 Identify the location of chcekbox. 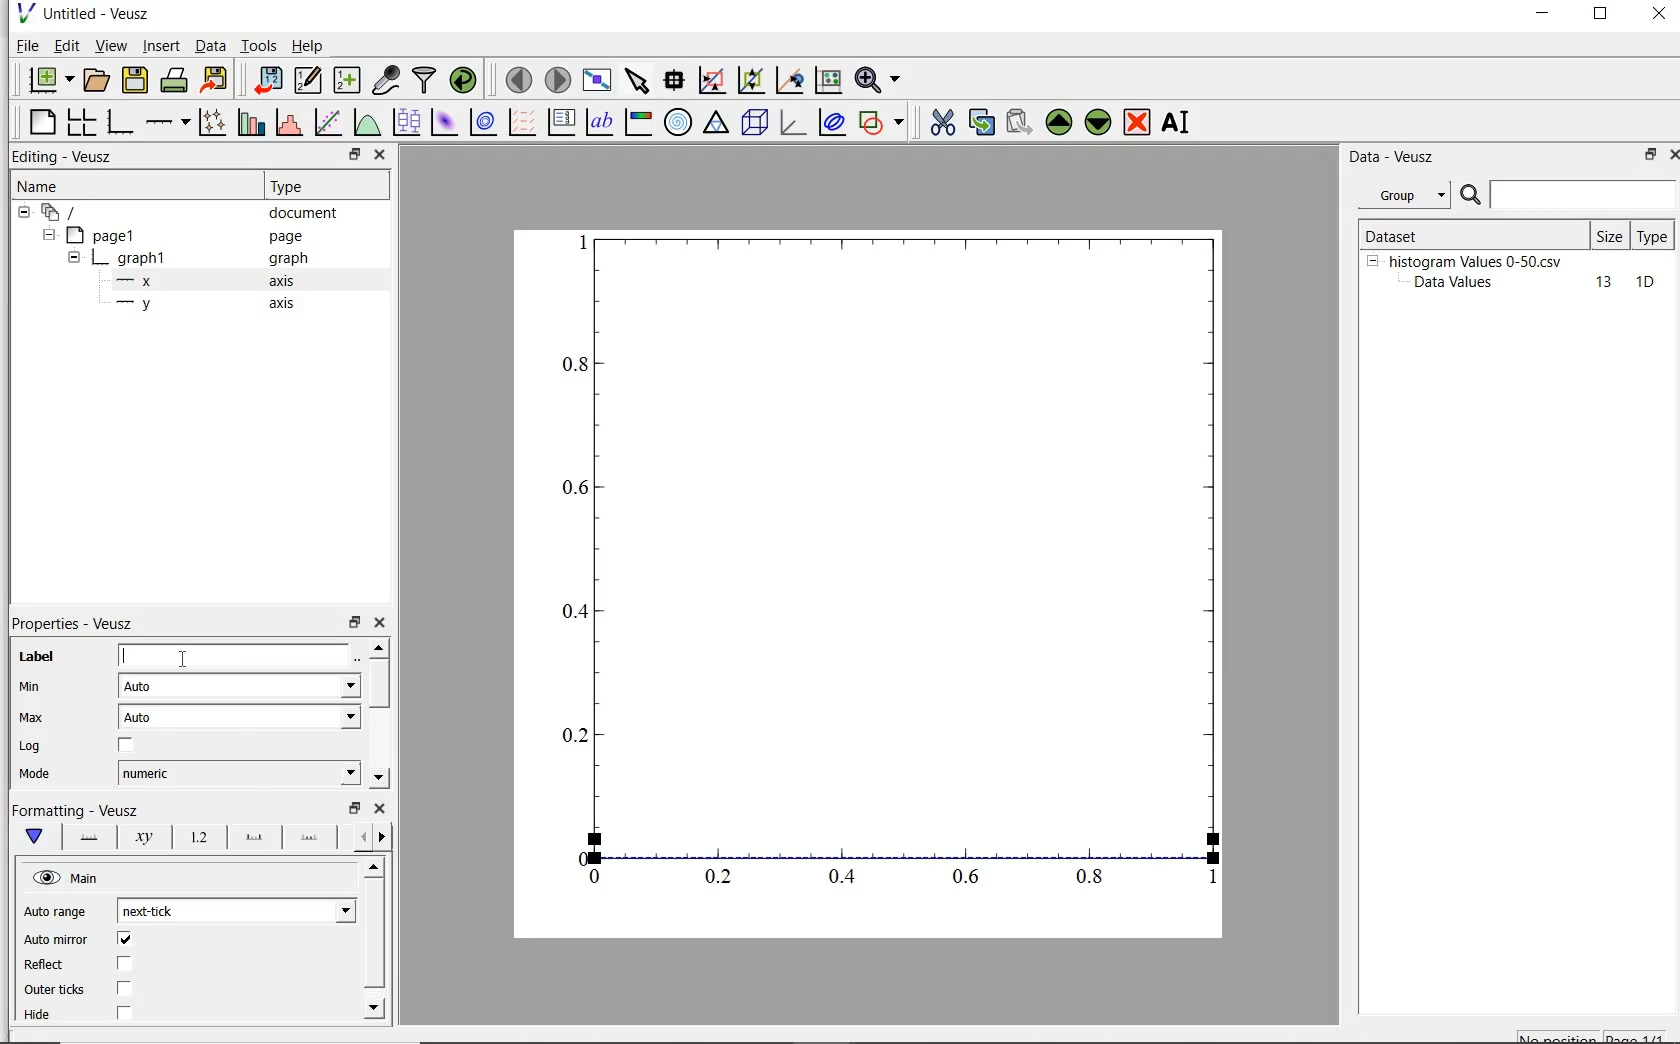
(128, 746).